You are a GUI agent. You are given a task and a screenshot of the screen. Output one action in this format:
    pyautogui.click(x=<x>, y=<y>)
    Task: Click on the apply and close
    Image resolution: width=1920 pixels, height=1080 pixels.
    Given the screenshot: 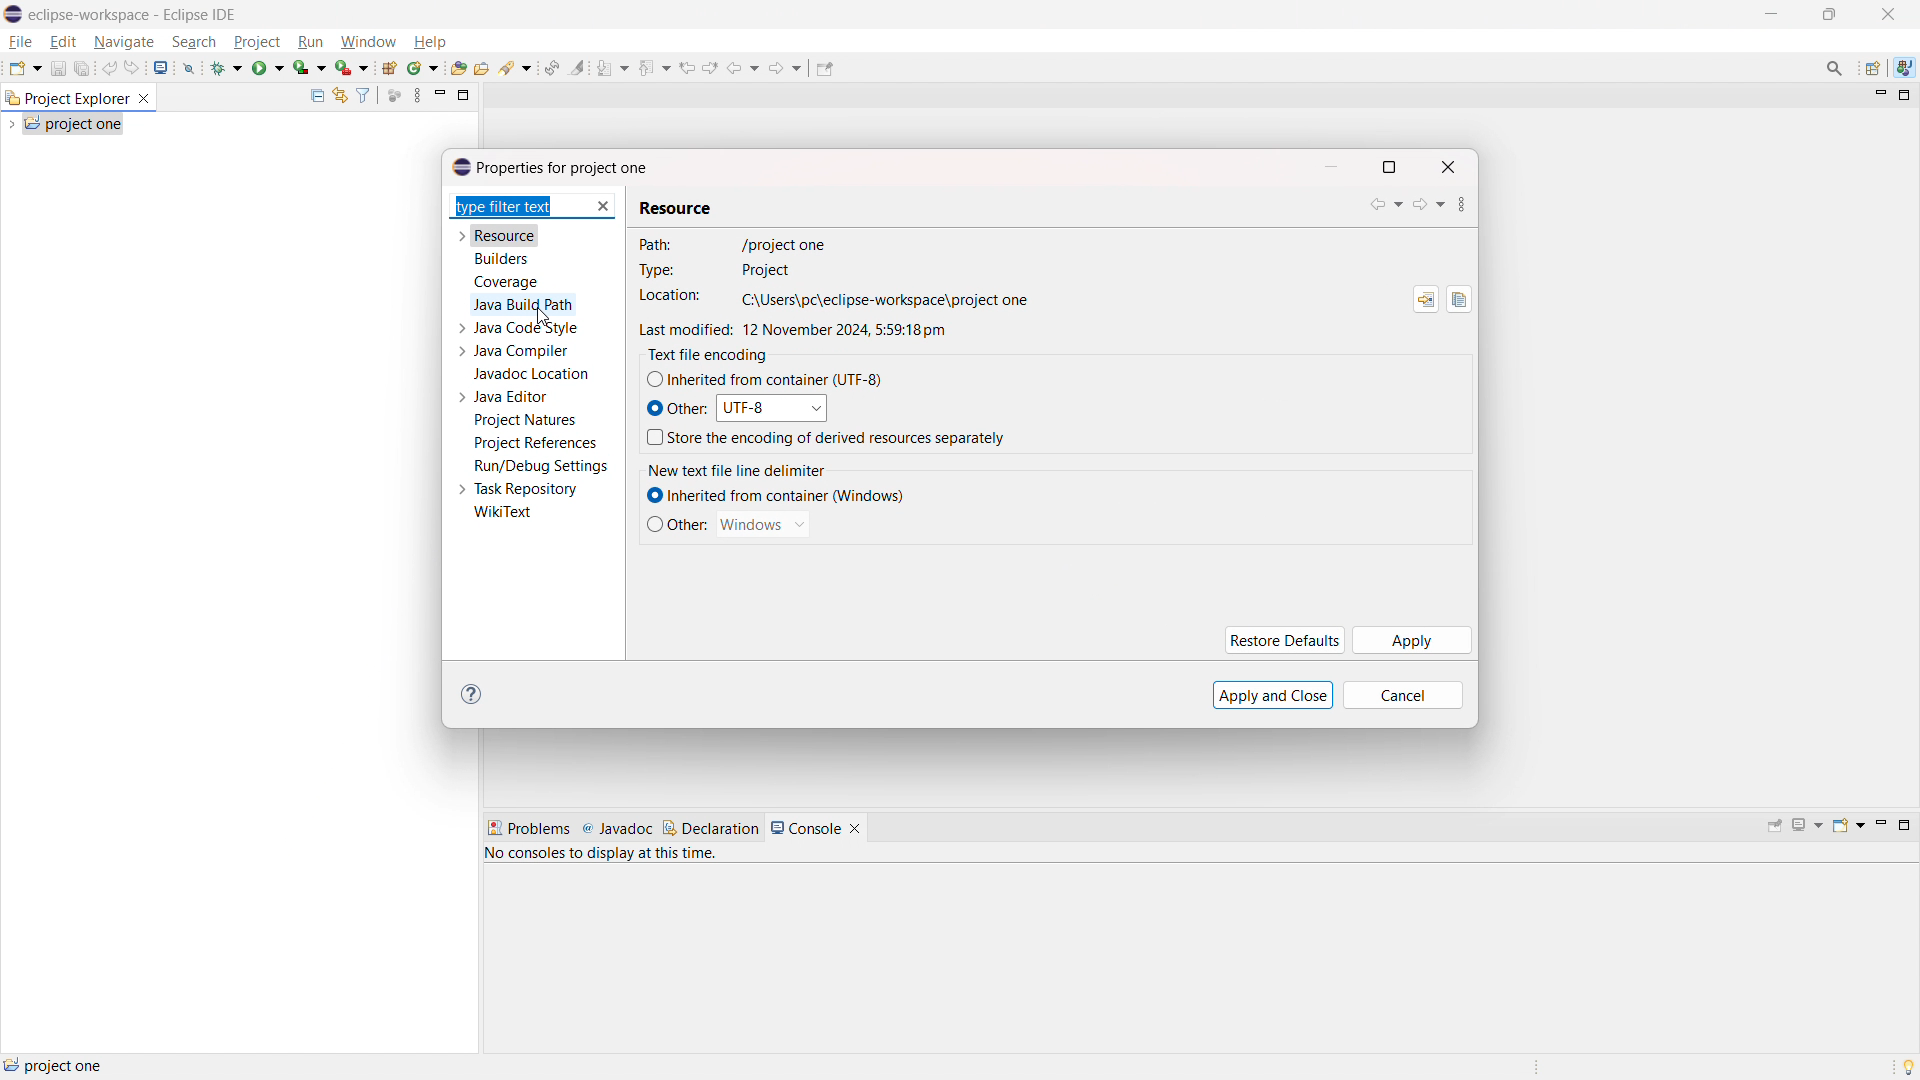 What is the action you would take?
    pyautogui.click(x=1274, y=695)
    